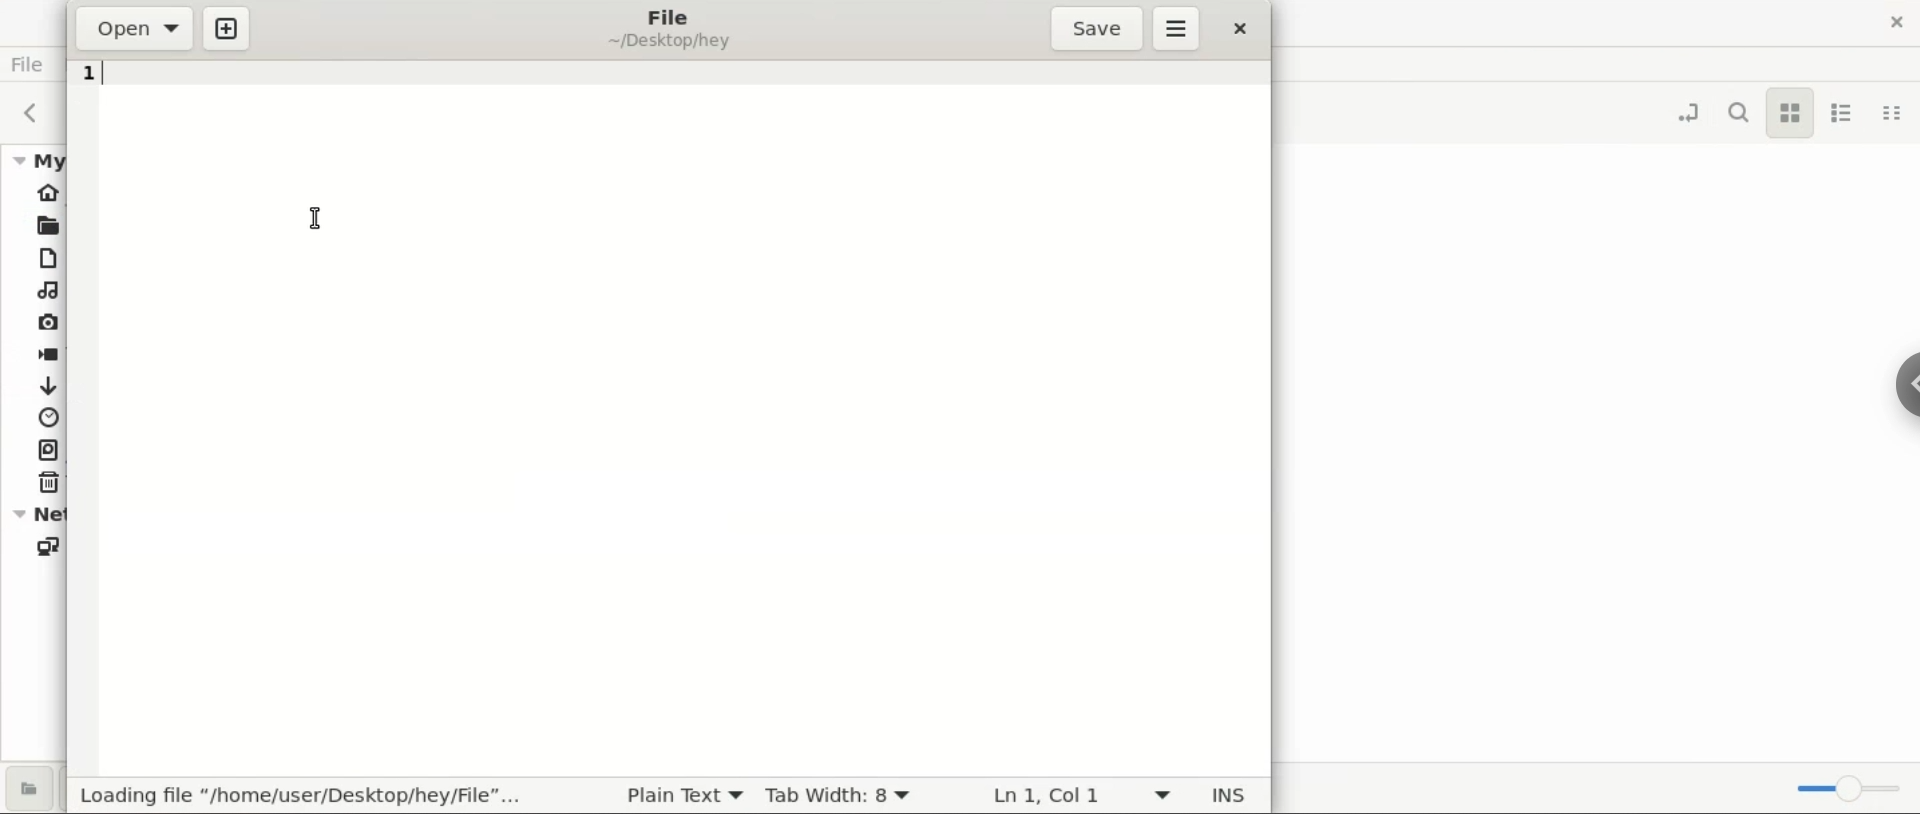 The height and width of the screenshot is (814, 1920). Describe the element at coordinates (832, 795) in the screenshot. I see `tab width` at that location.